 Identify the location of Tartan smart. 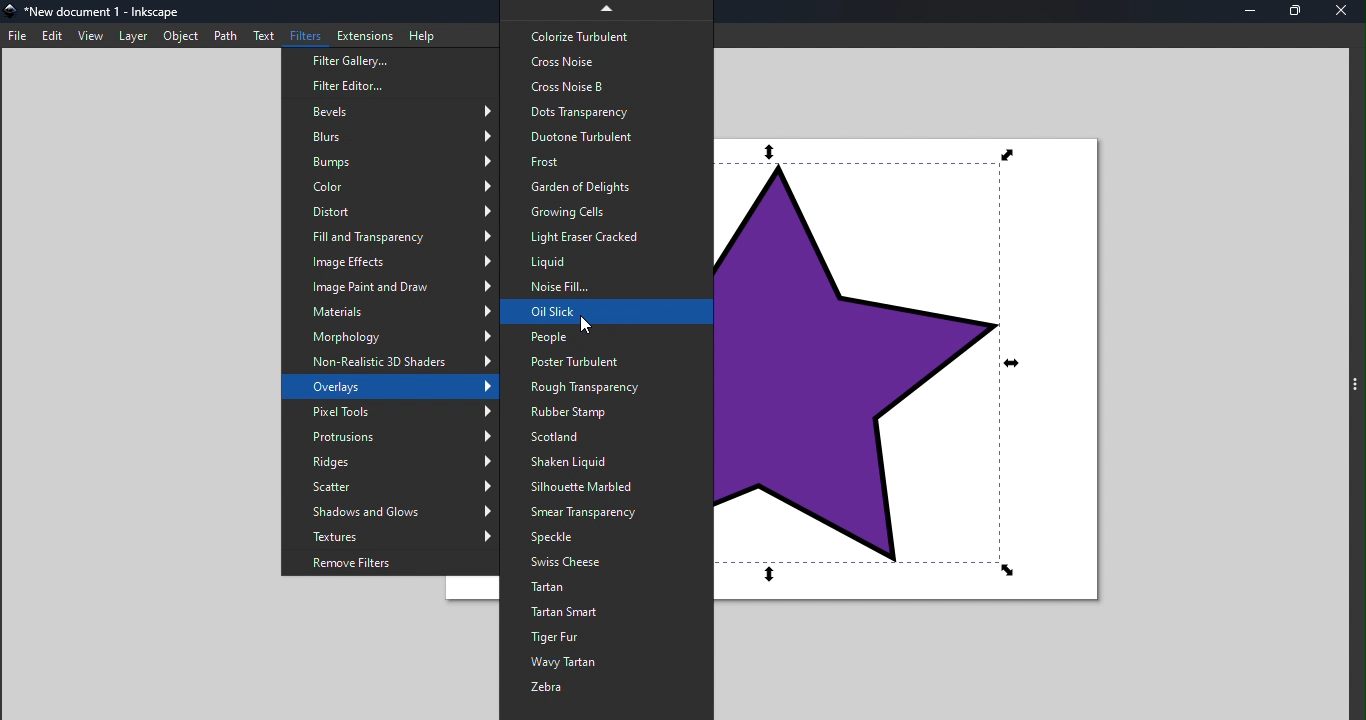
(605, 613).